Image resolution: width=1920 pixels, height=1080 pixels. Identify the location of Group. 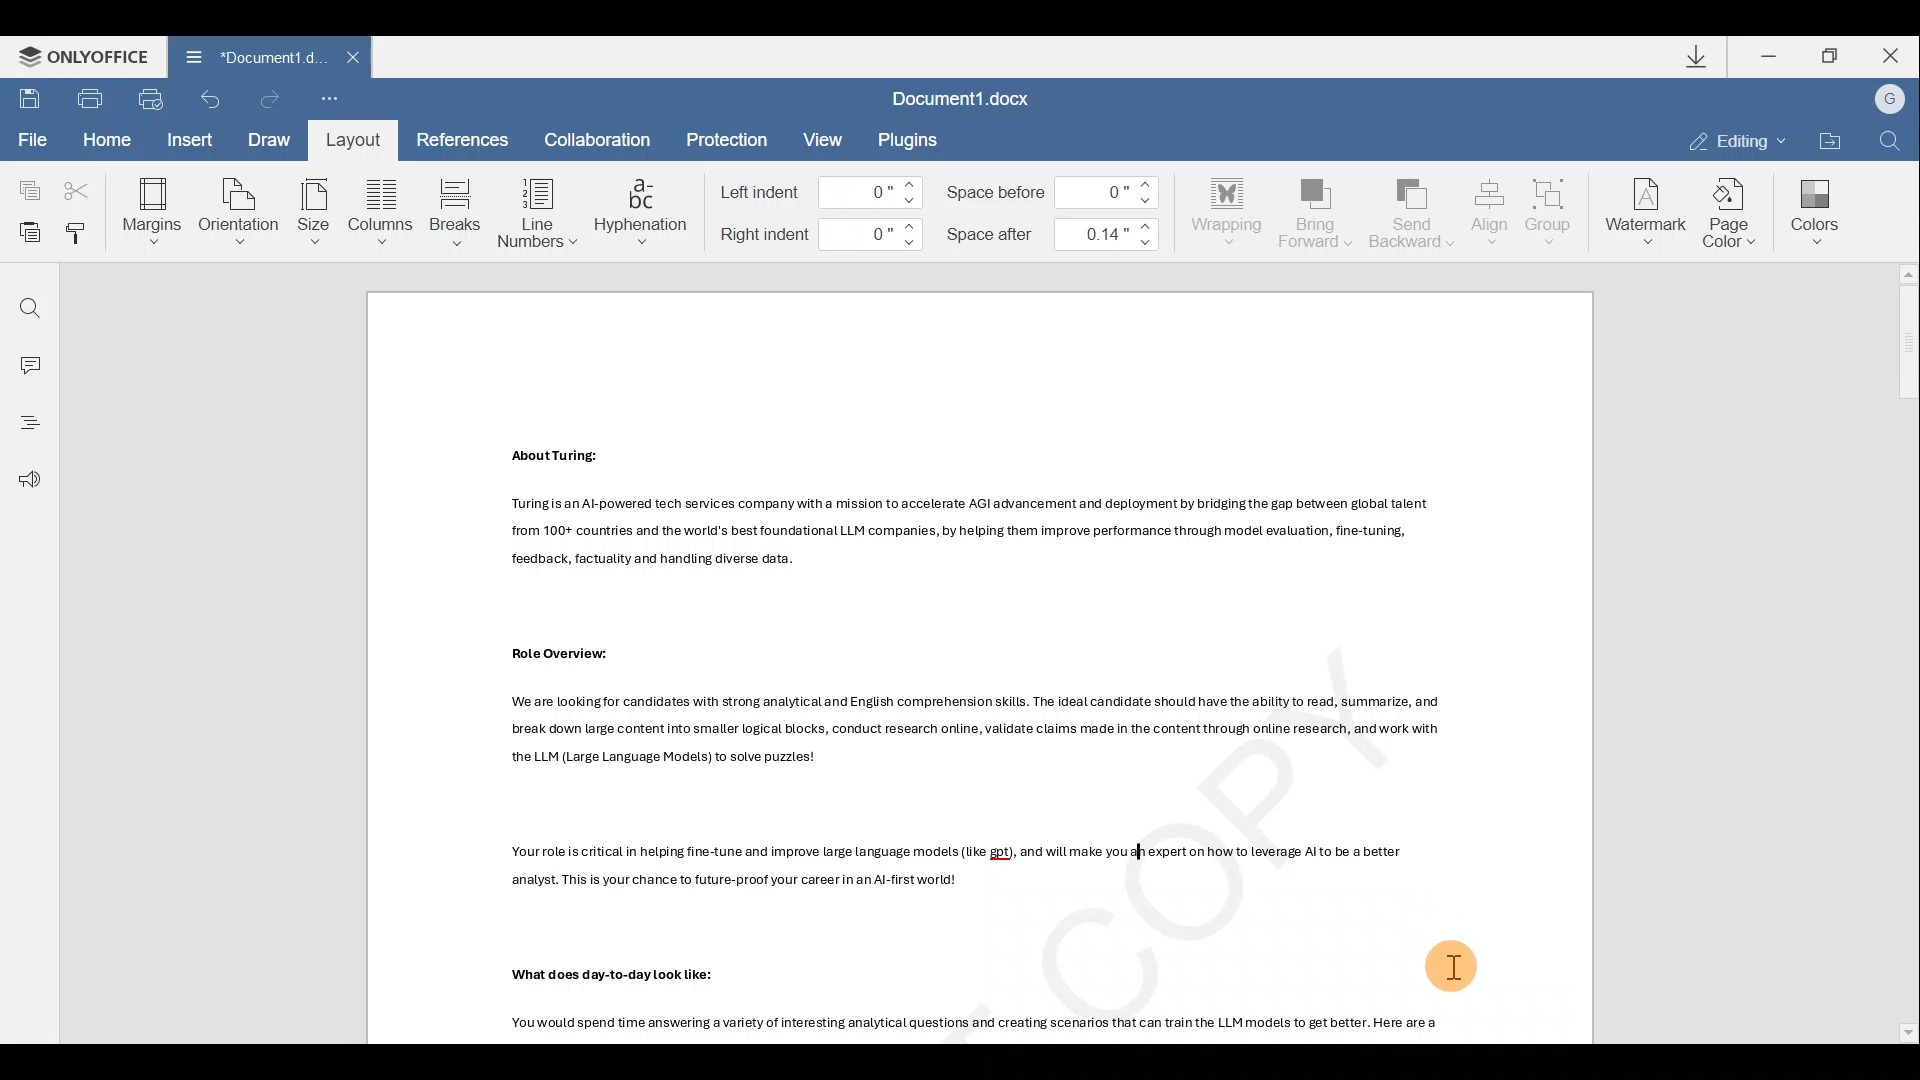
(1555, 207).